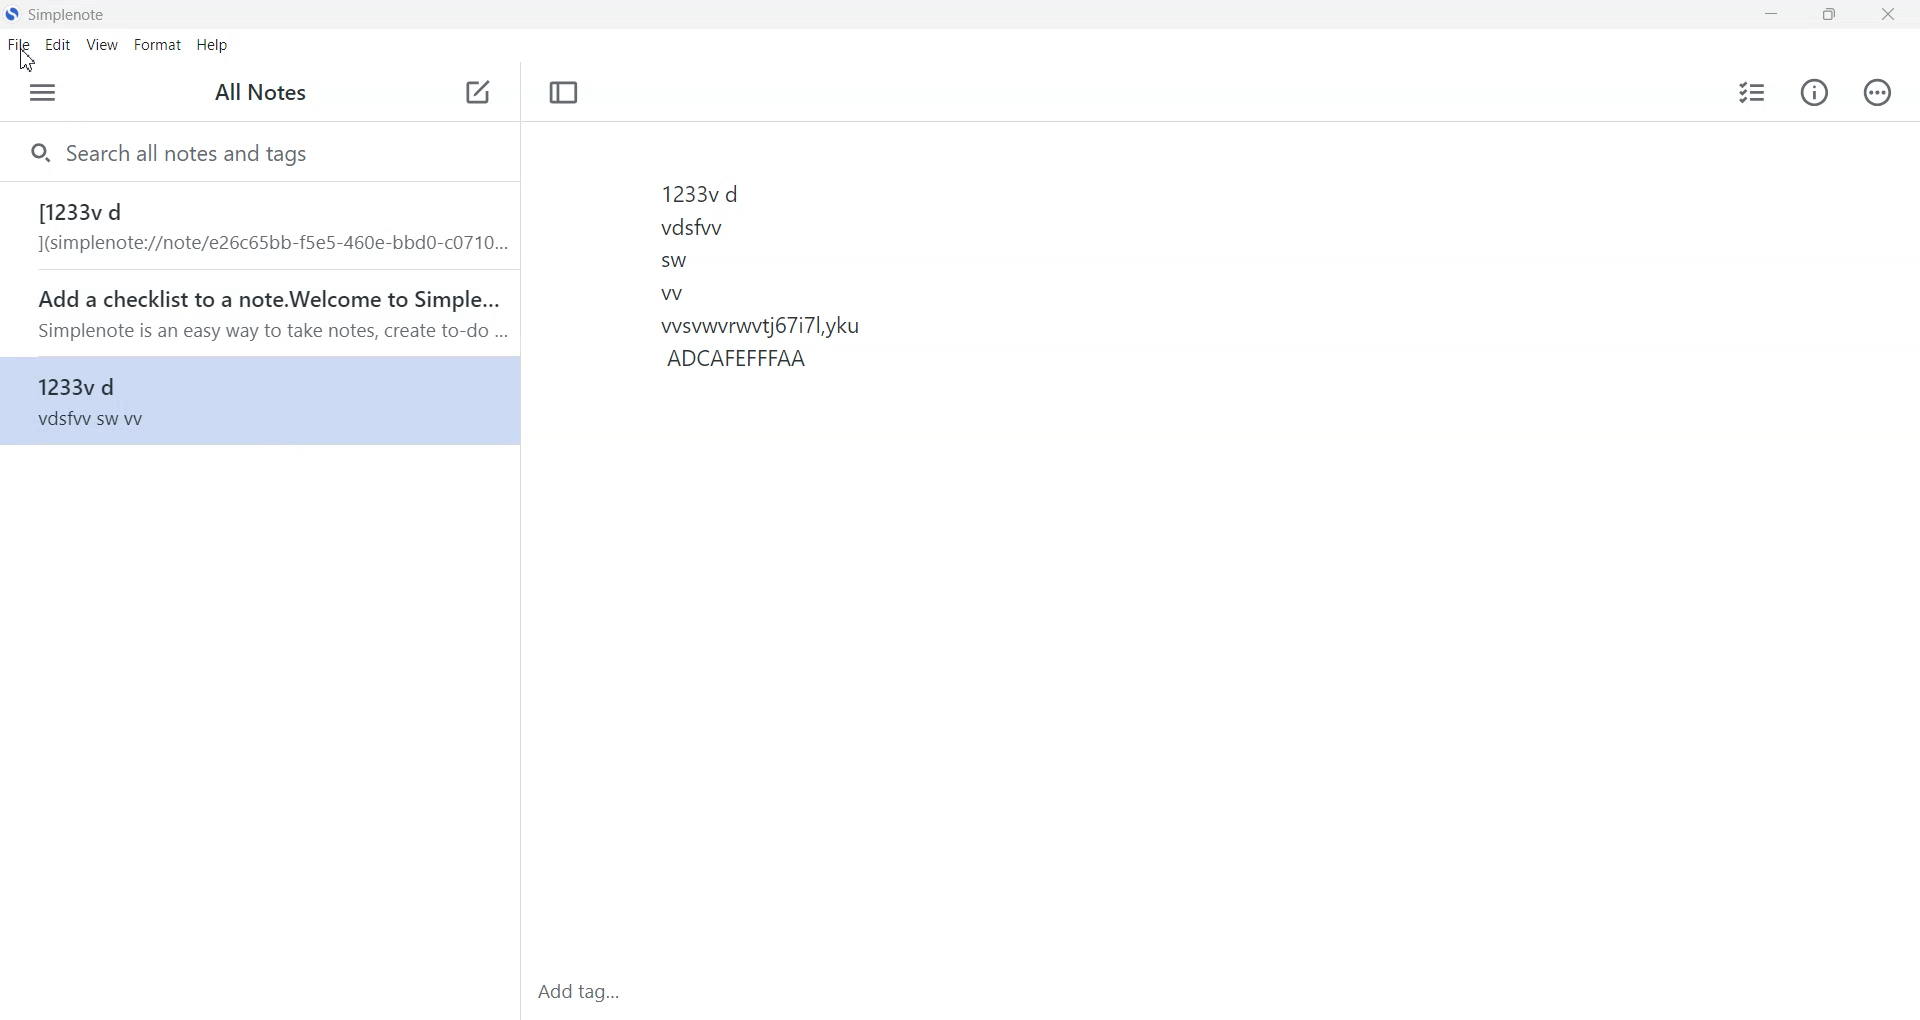 This screenshot has width=1920, height=1020. I want to click on 1233v d file, so click(257, 225).